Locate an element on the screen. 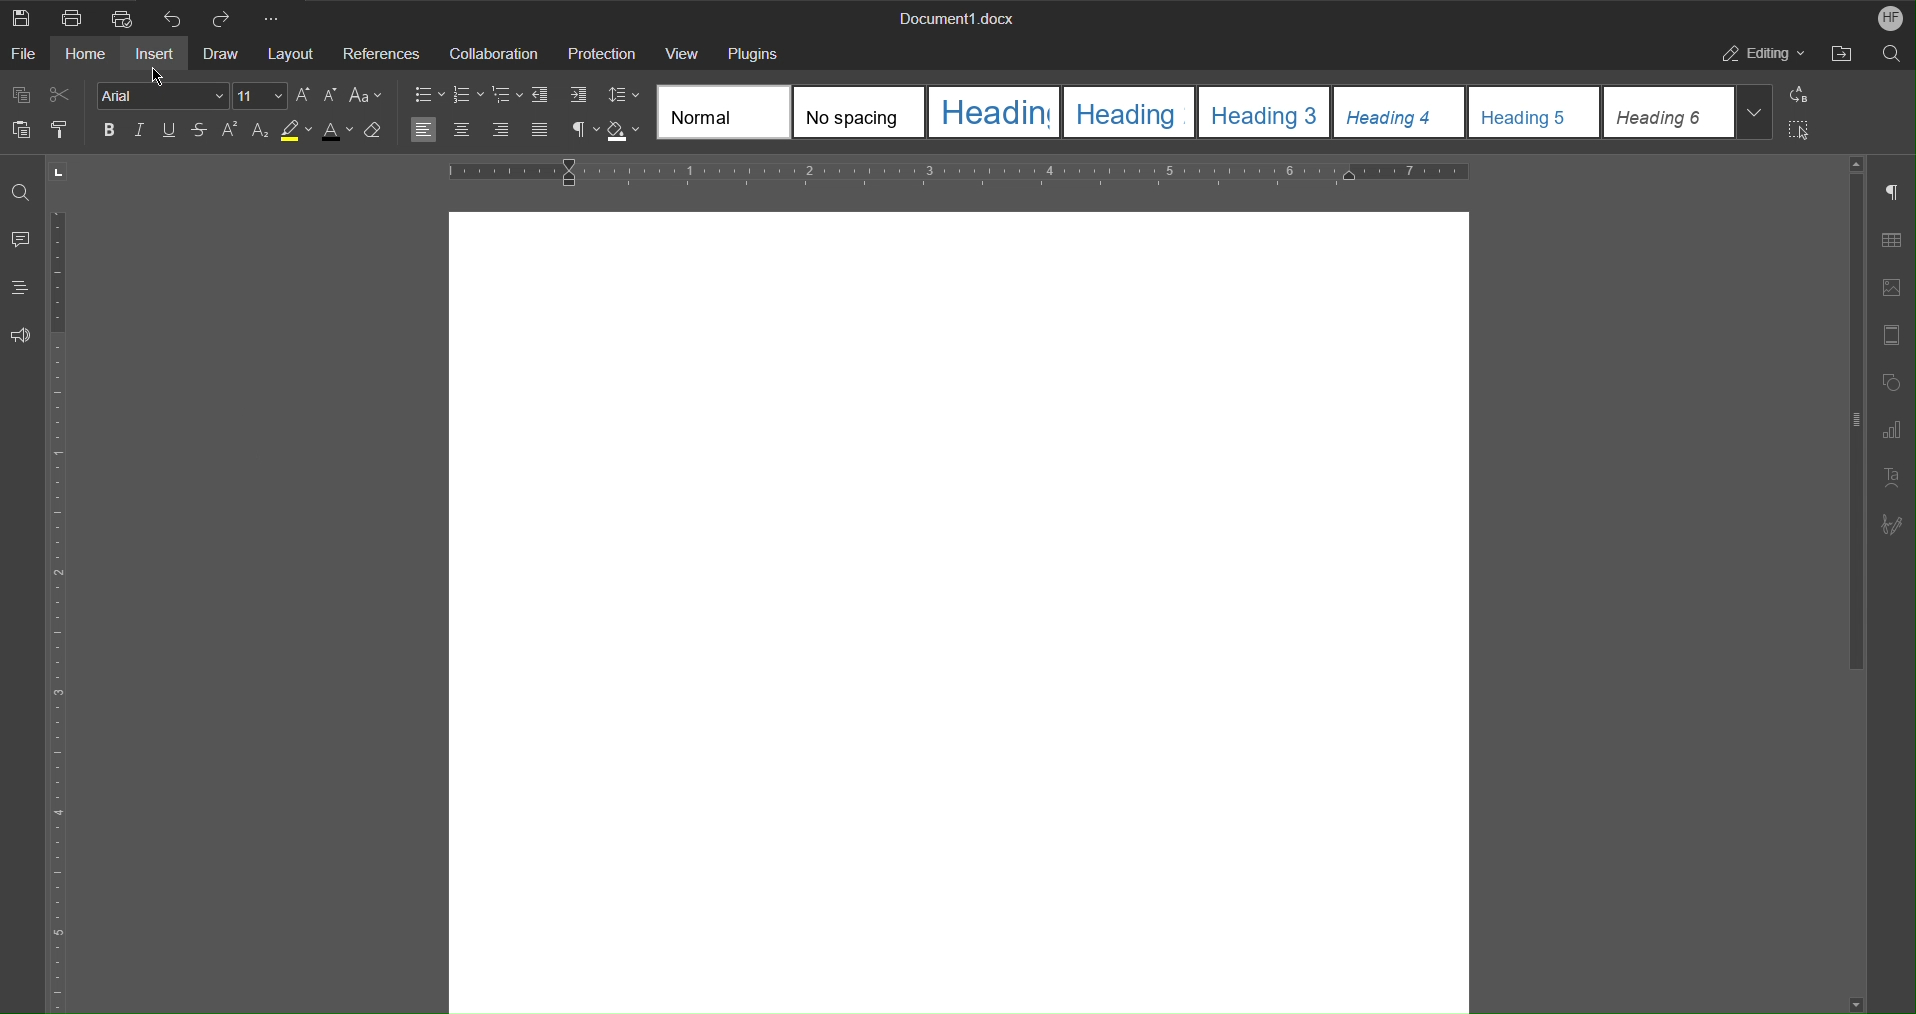 This screenshot has height=1014, width=1916. Account is located at coordinates (1888, 17).